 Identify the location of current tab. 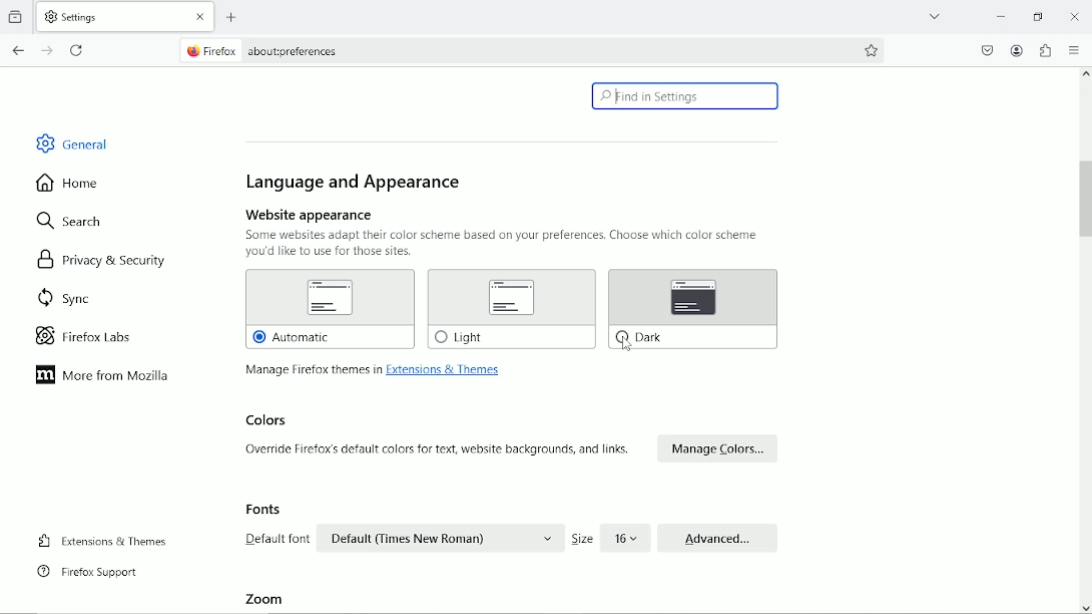
(126, 16).